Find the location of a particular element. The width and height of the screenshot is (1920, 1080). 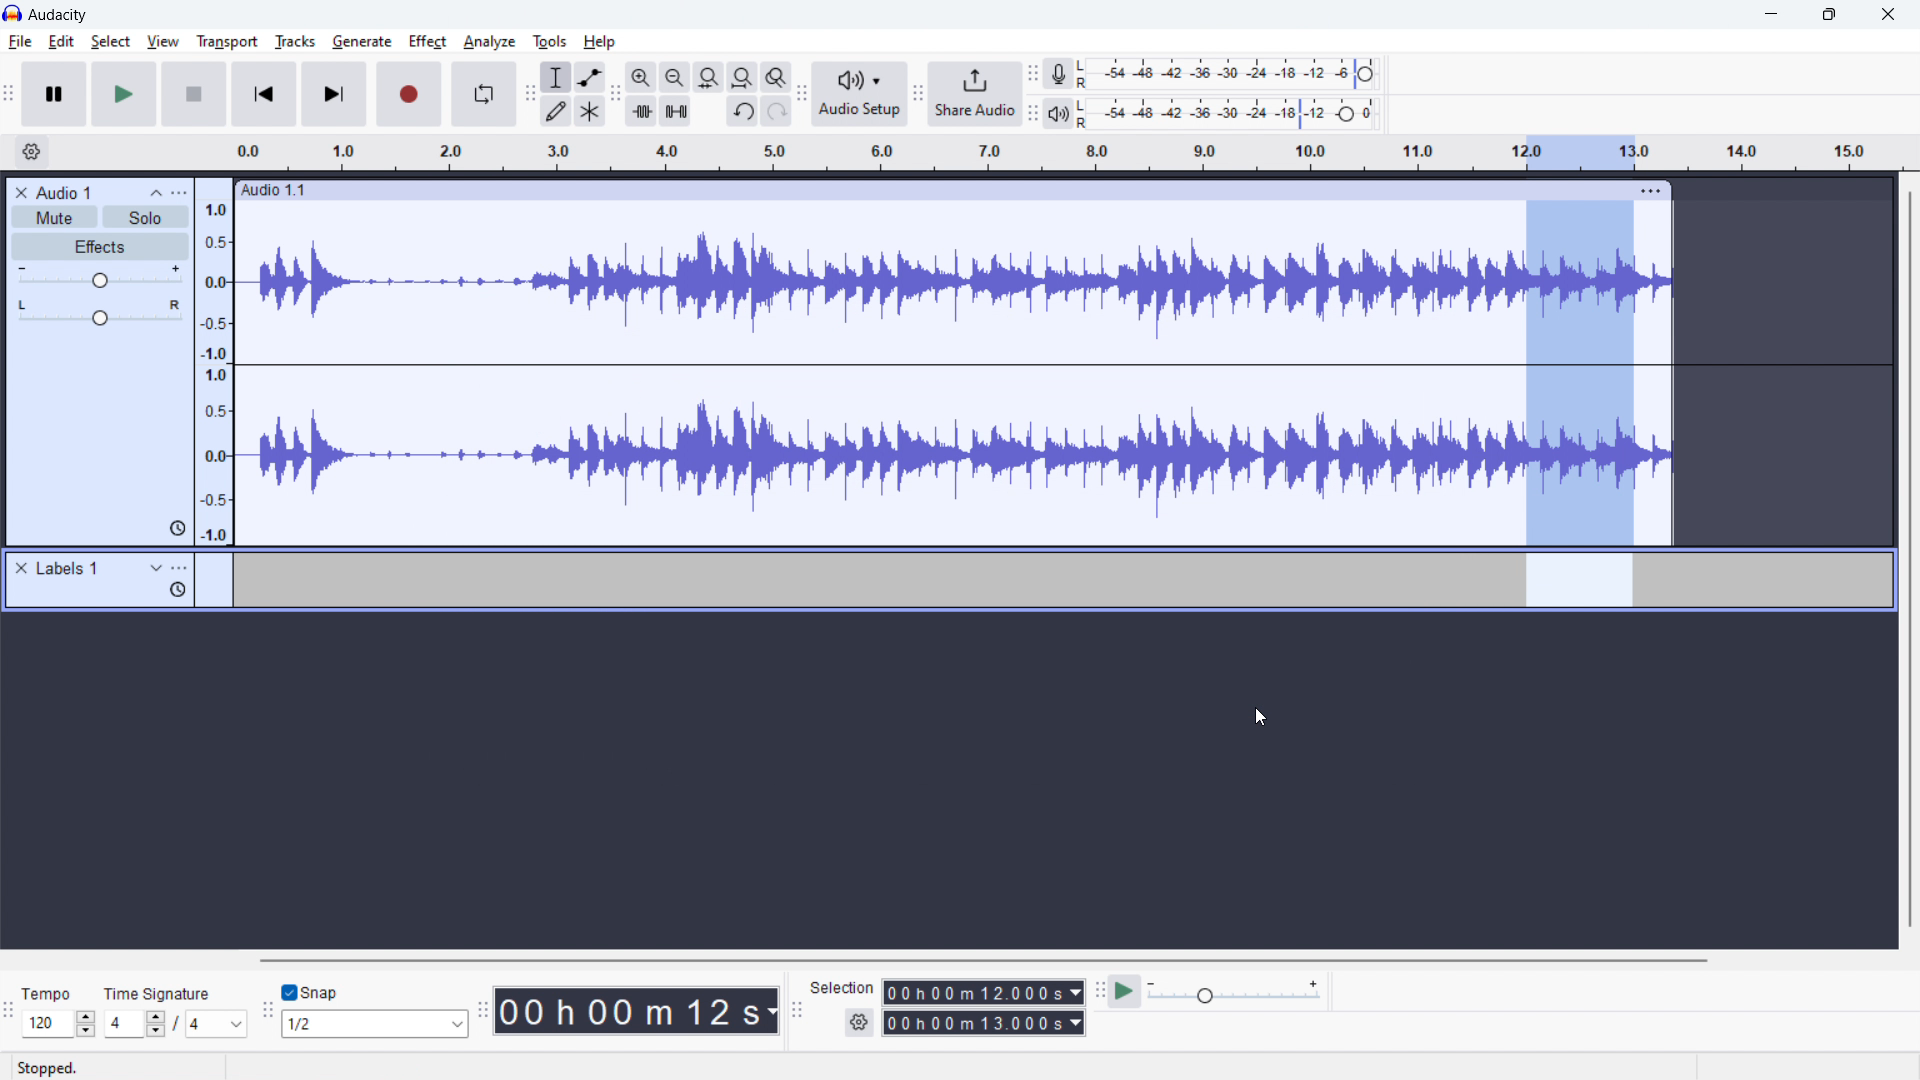

zoom in is located at coordinates (641, 77).